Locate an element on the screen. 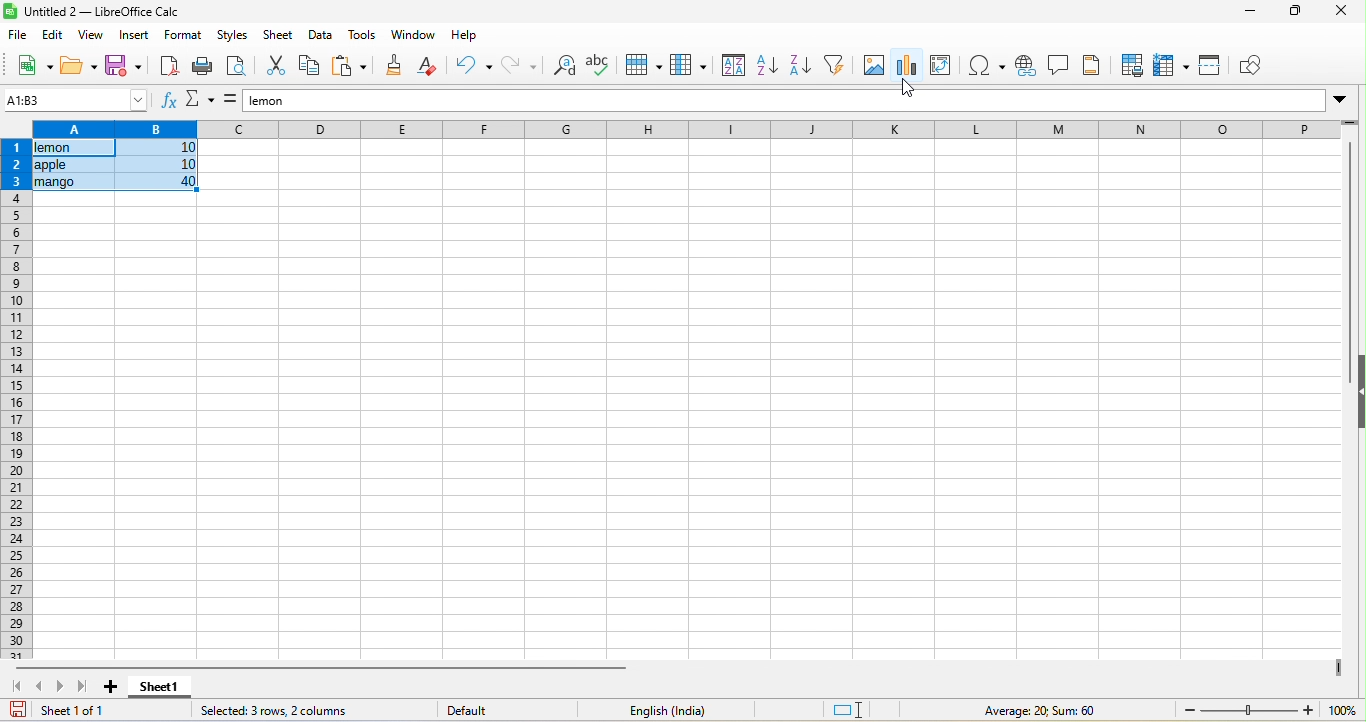  average 20, sum=60 is located at coordinates (1055, 712).